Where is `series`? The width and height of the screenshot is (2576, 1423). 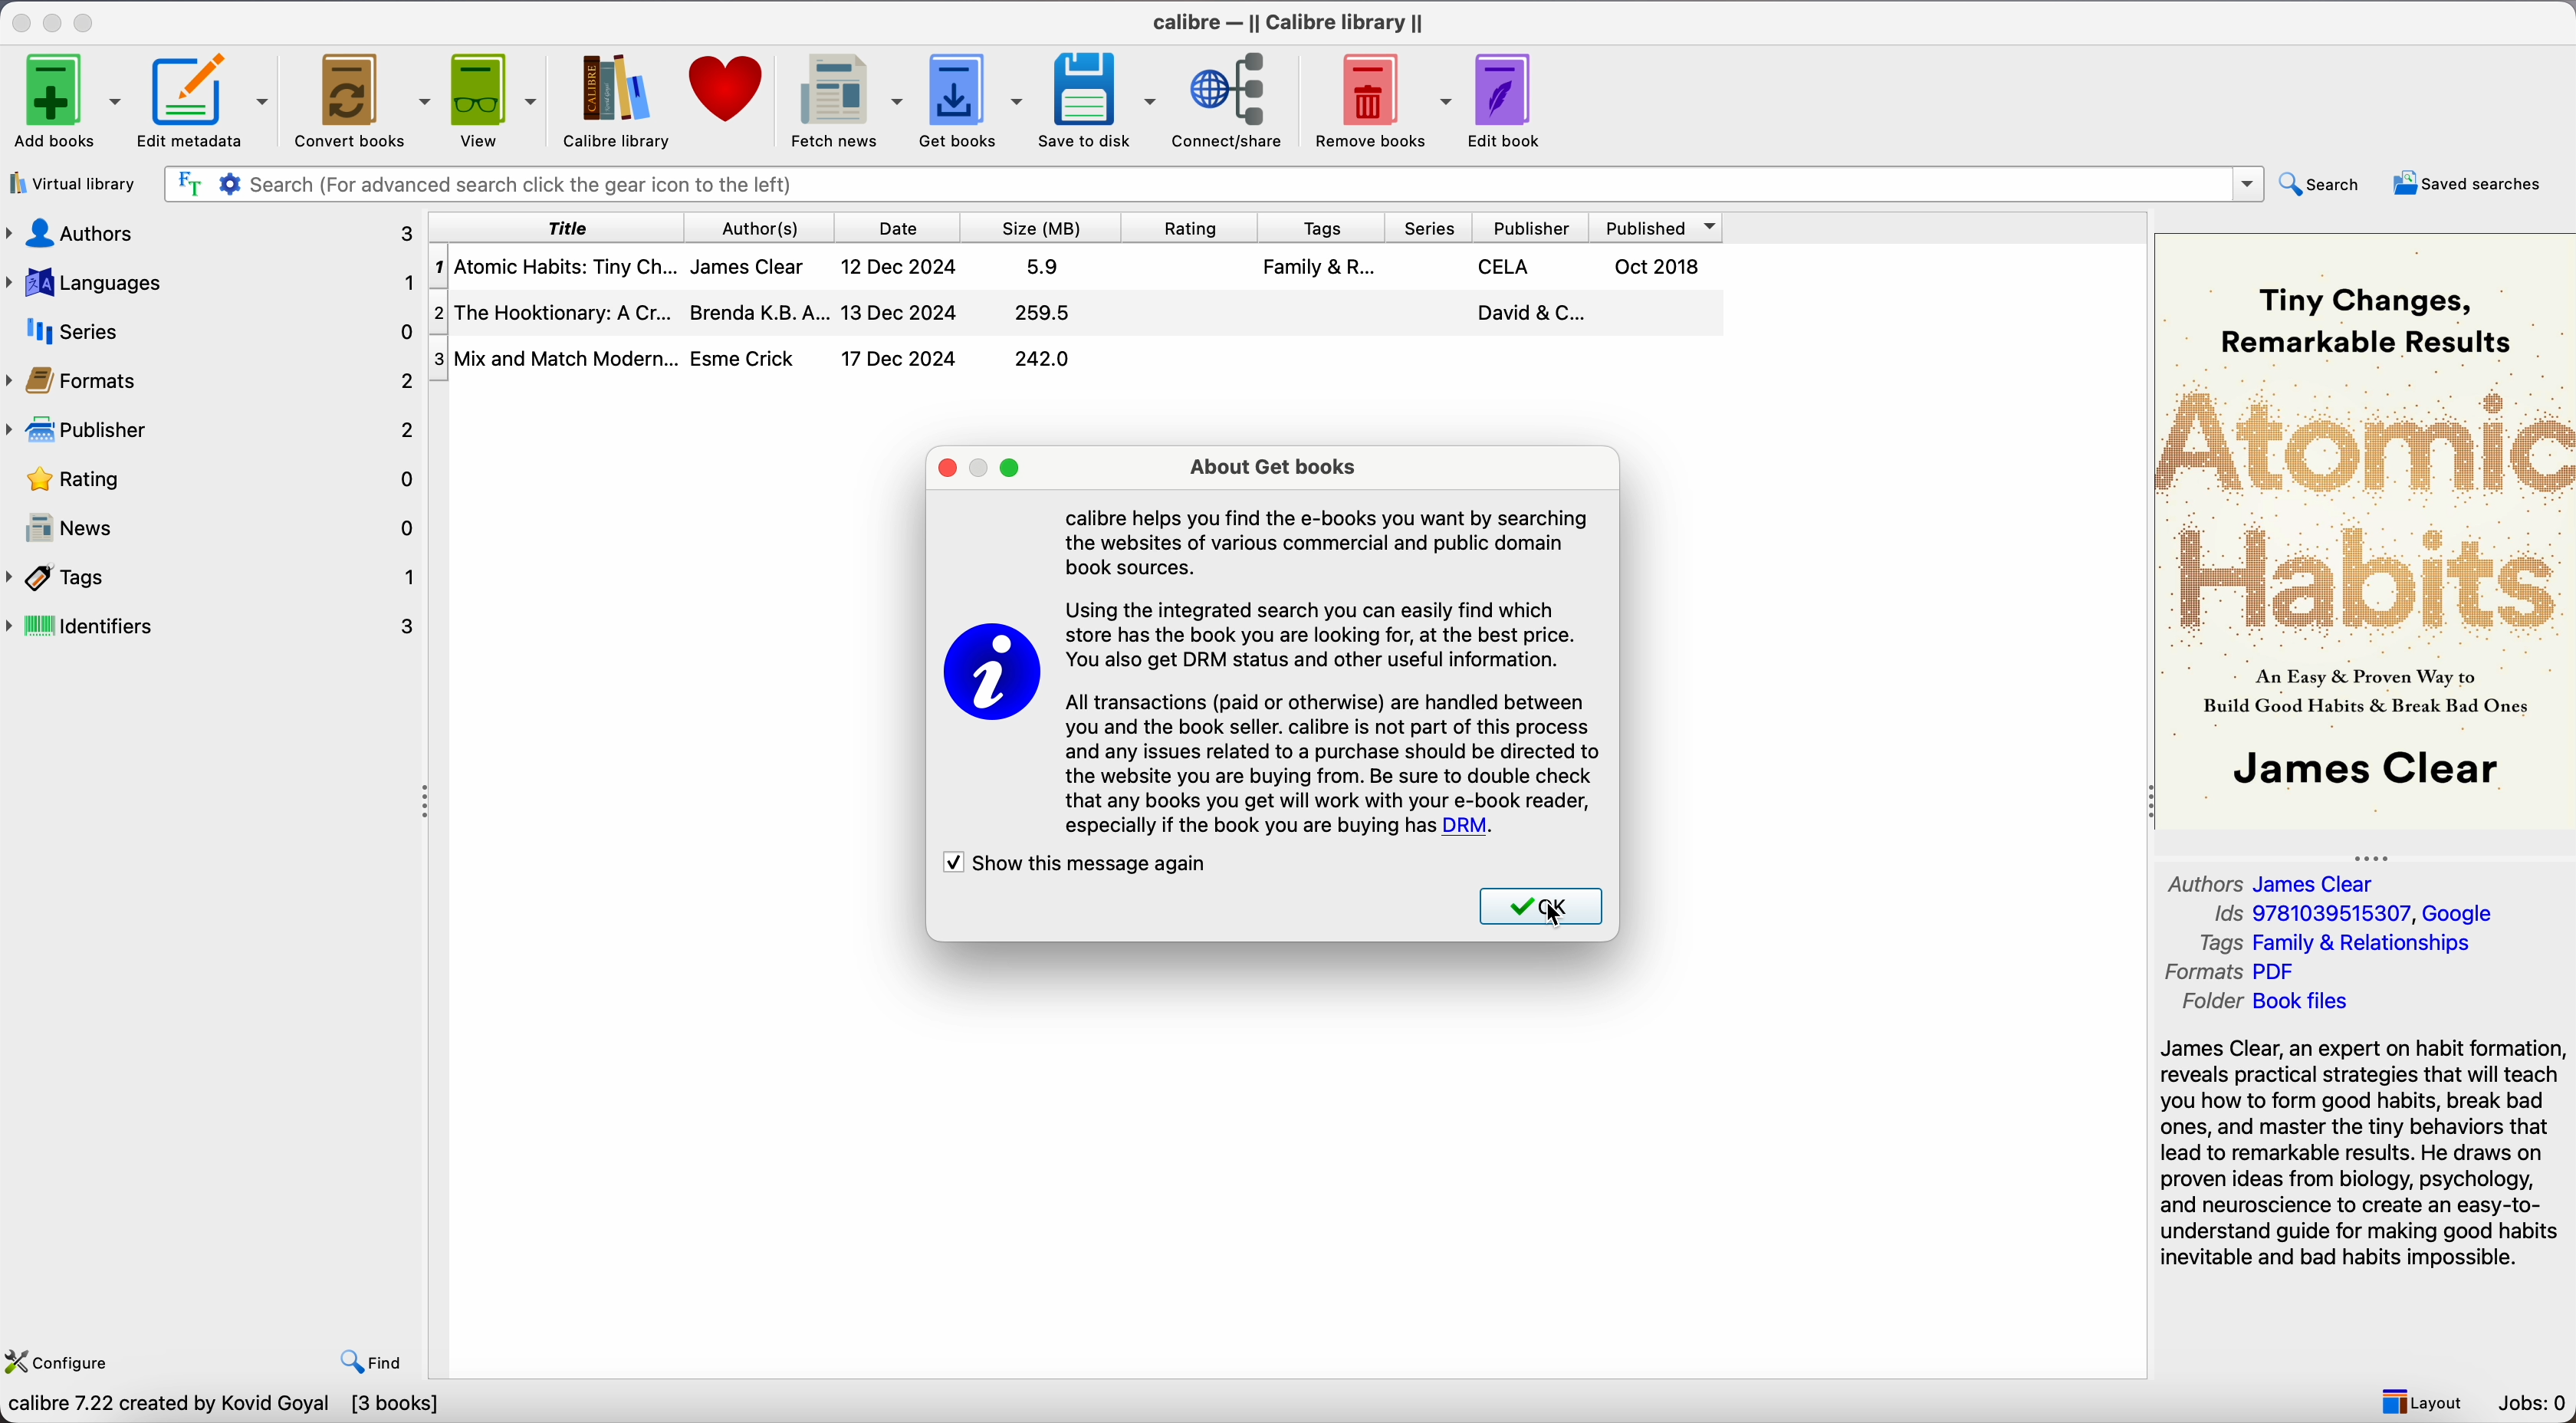 series is located at coordinates (1428, 227).